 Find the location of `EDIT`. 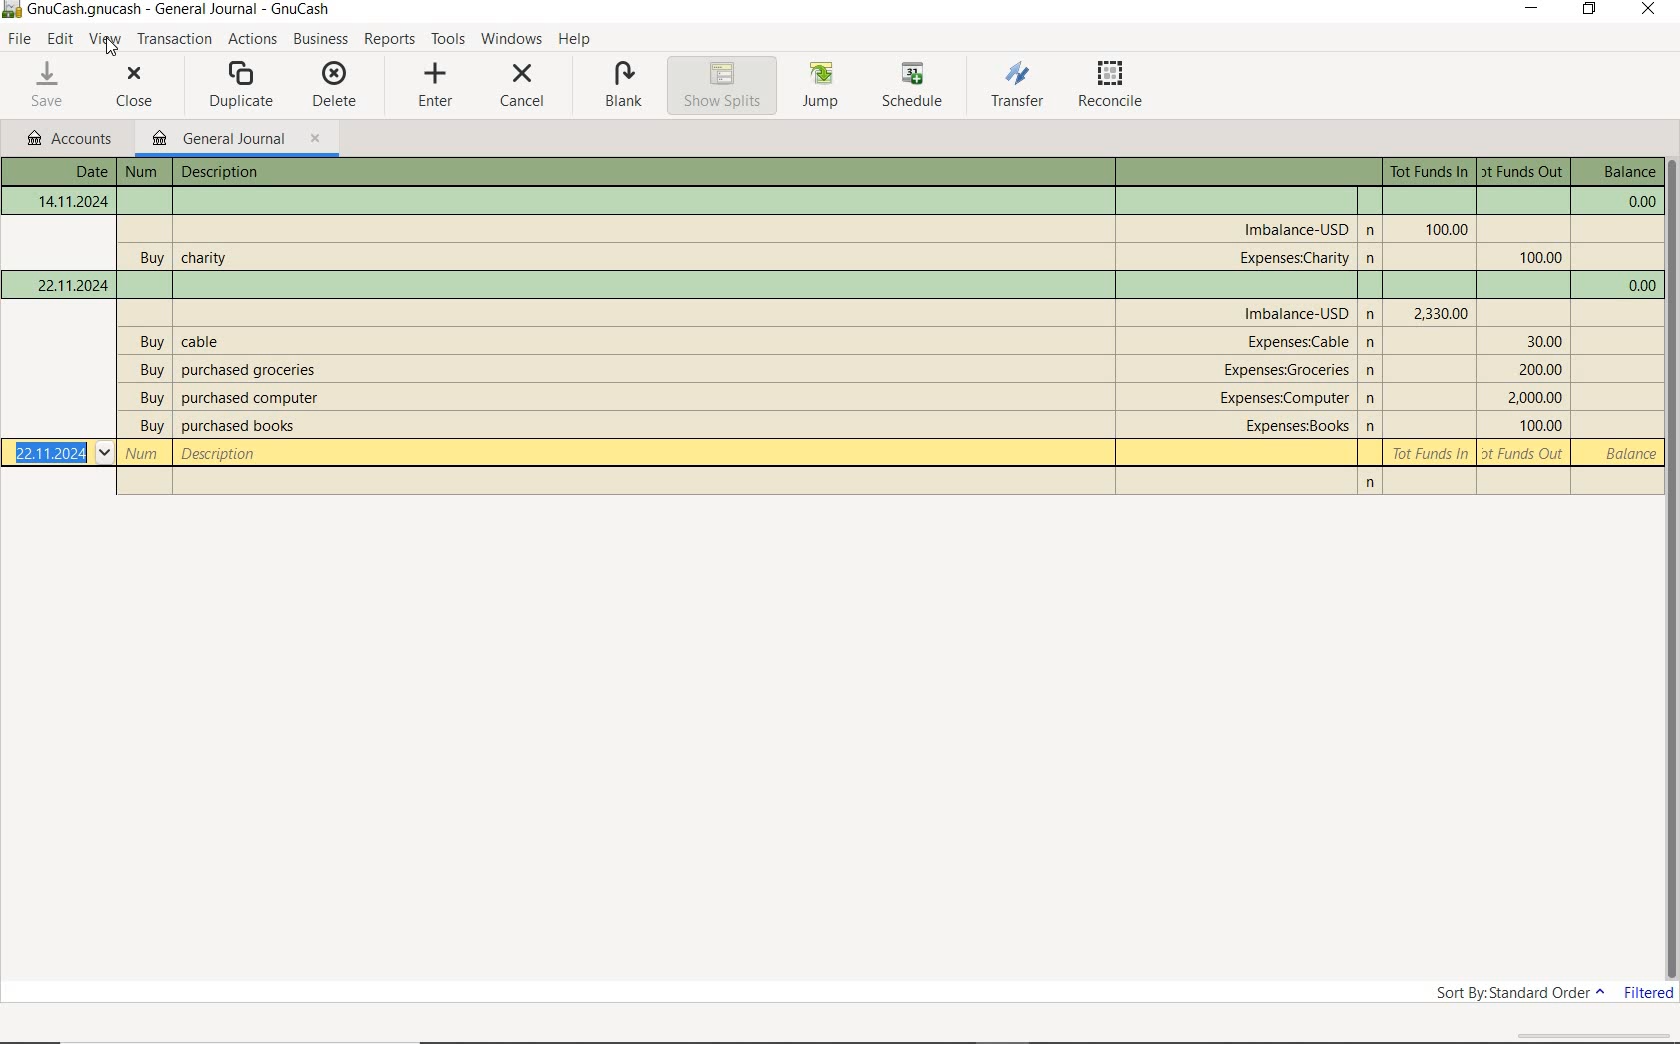

EDIT is located at coordinates (63, 40).